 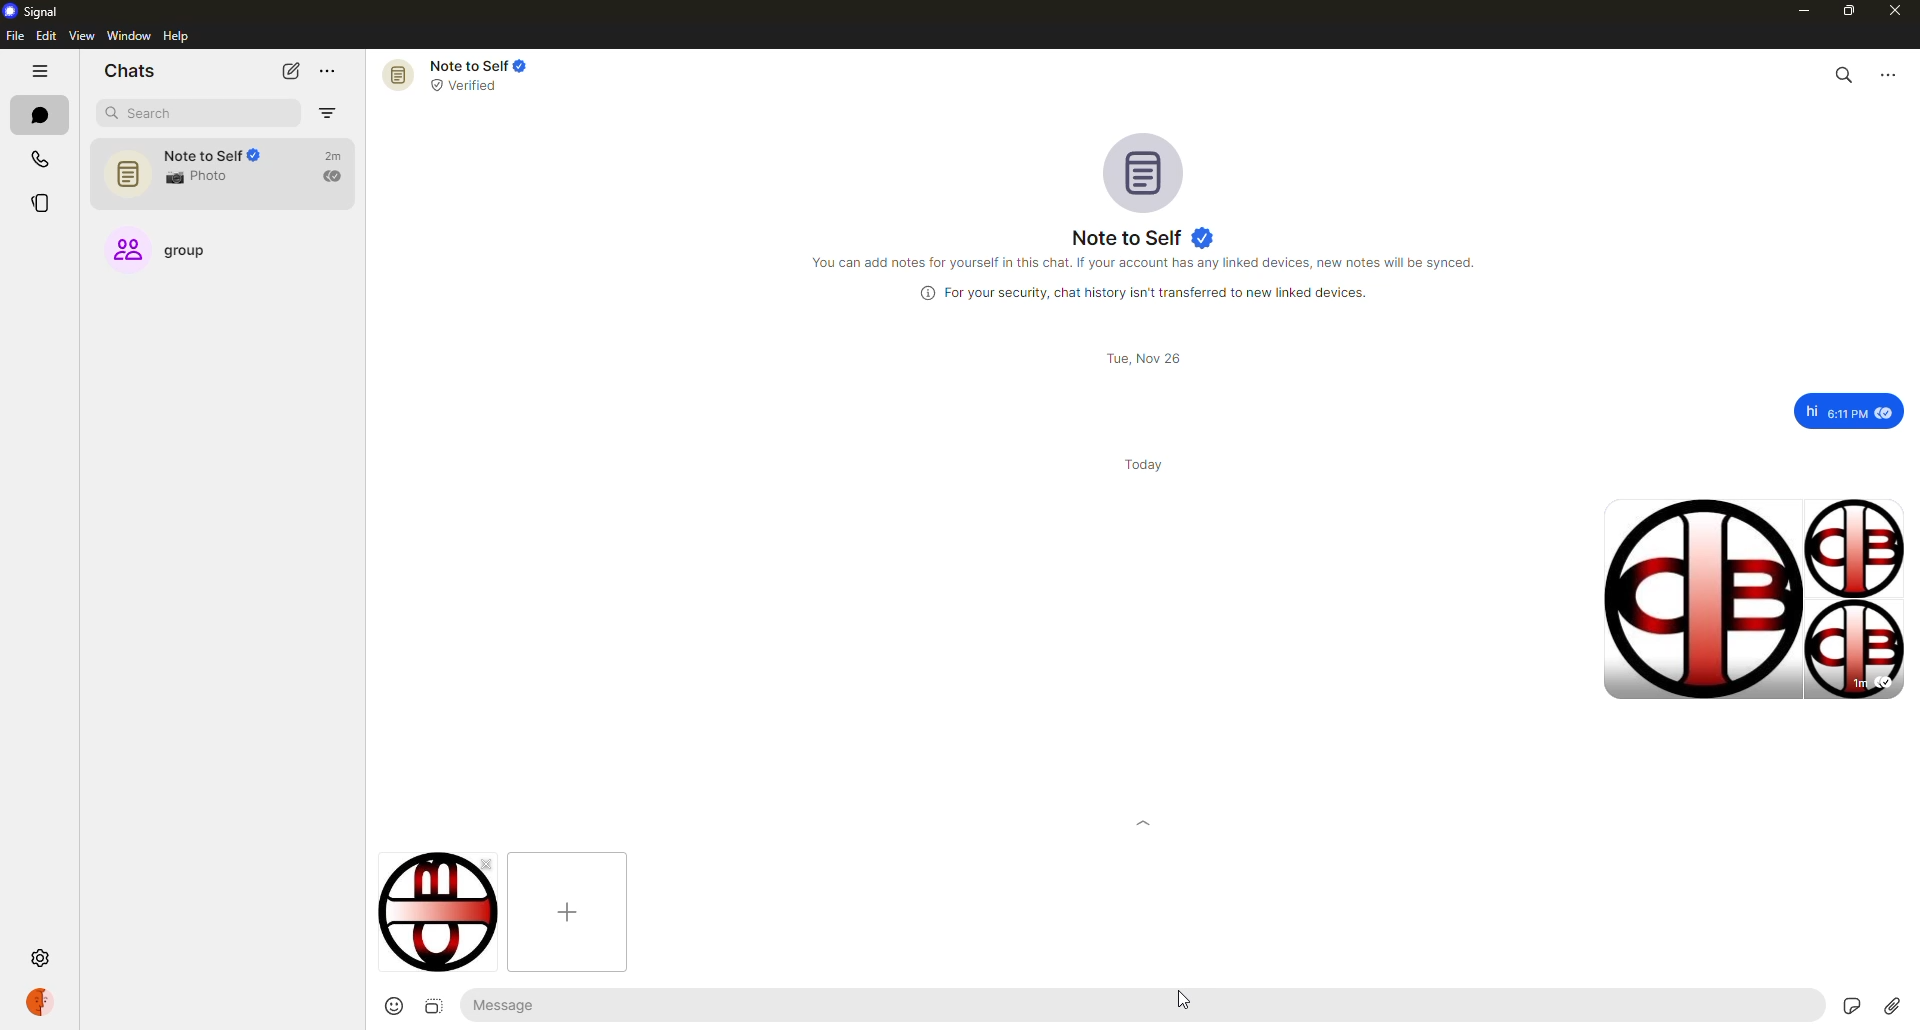 I want to click on profile, so click(x=42, y=1000).